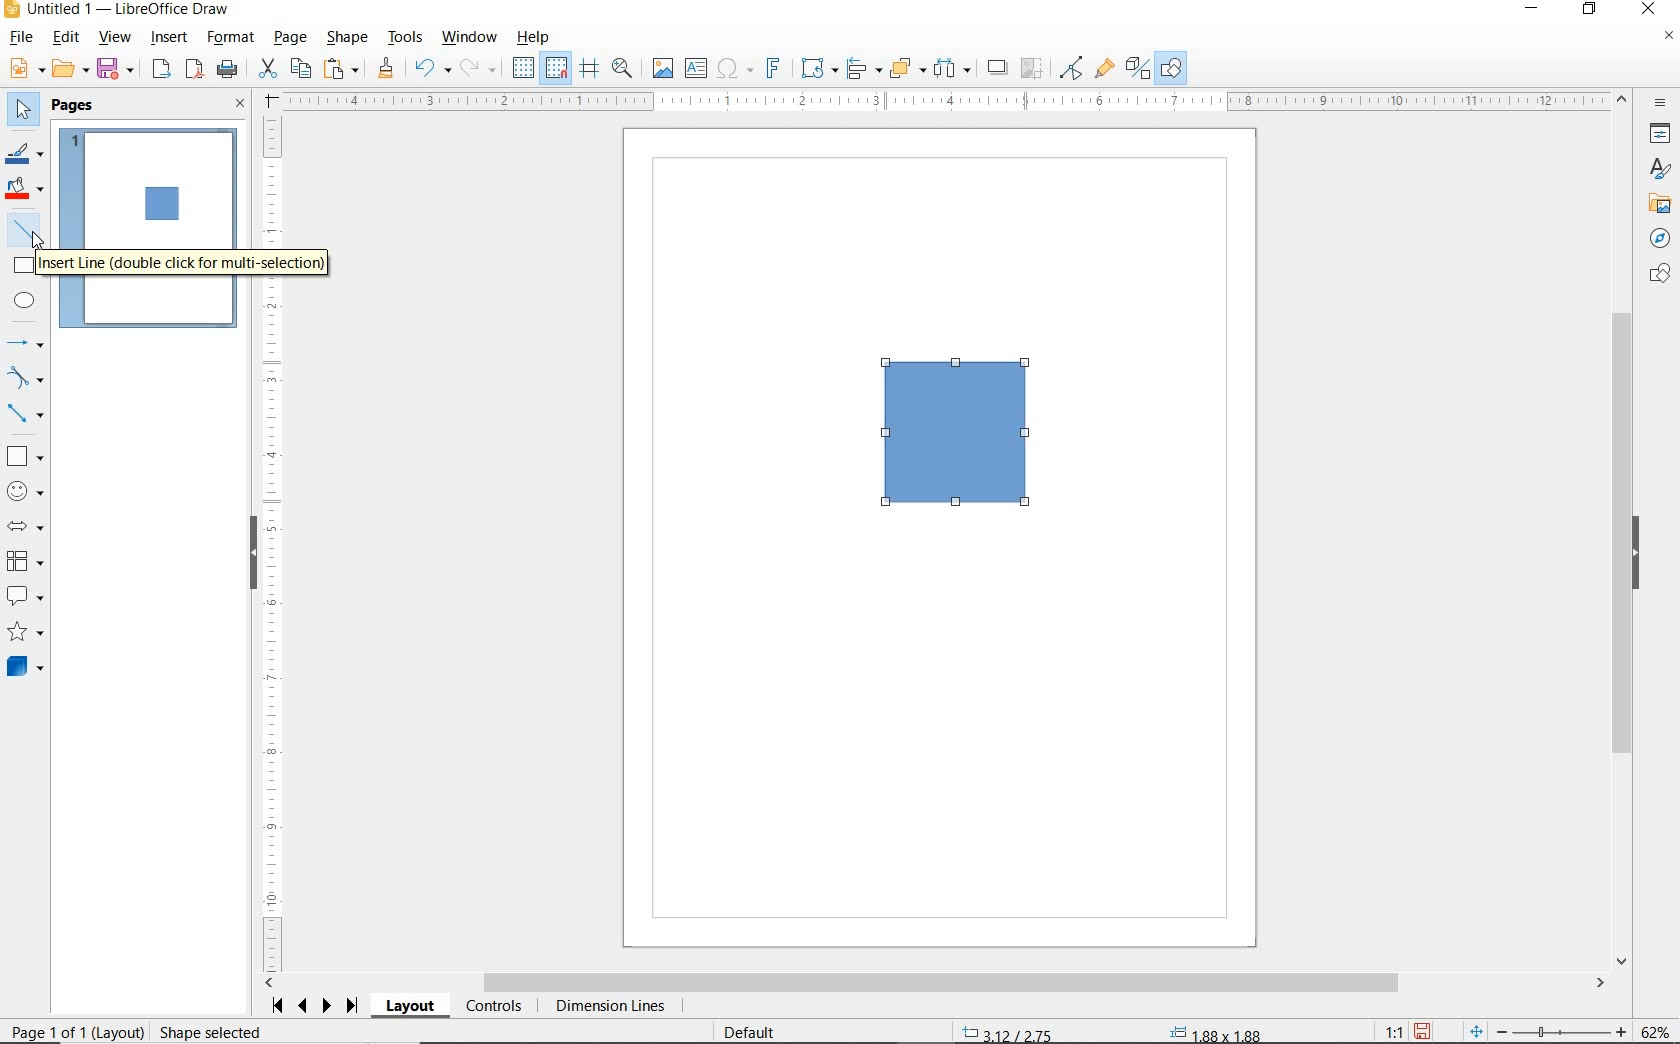 This screenshot has width=1680, height=1044. What do you see at coordinates (538, 37) in the screenshot?
I see `HELP` at bounding box center [538, 37].